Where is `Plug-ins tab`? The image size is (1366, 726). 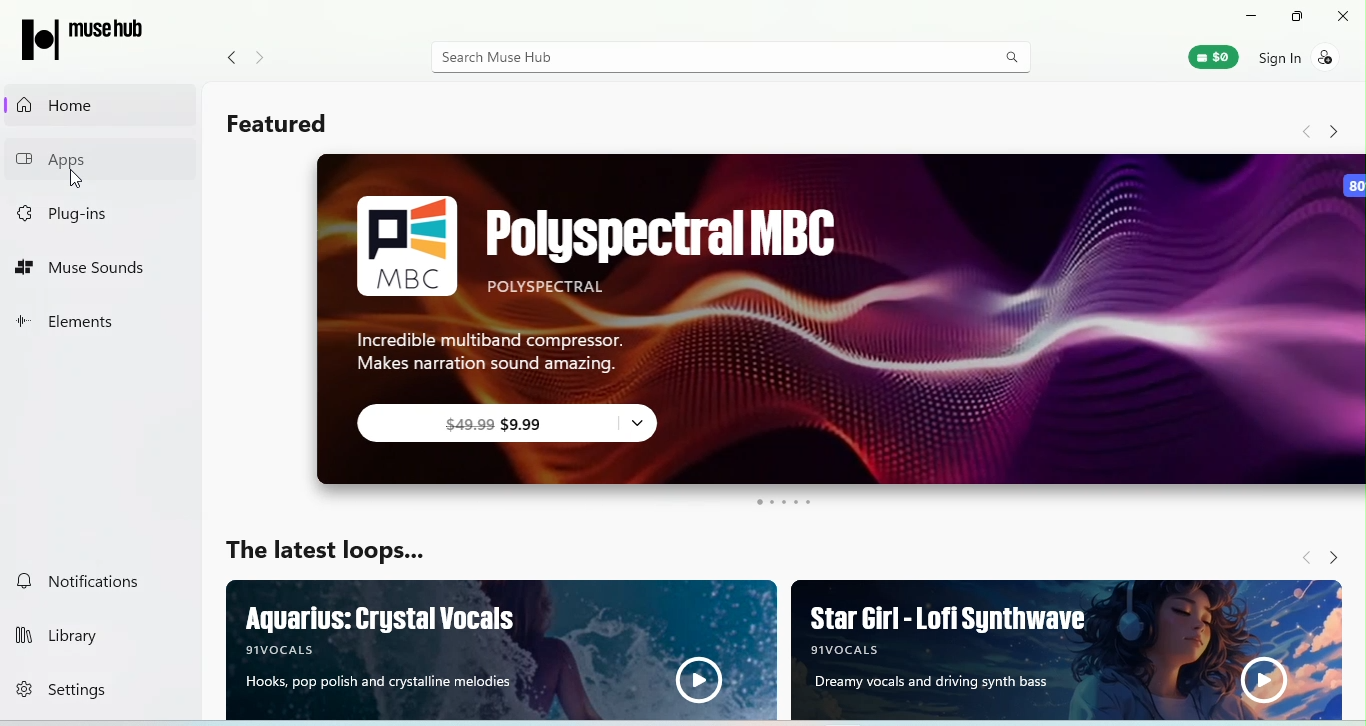
Plug-ins tab is located at coordinates (80, 213).